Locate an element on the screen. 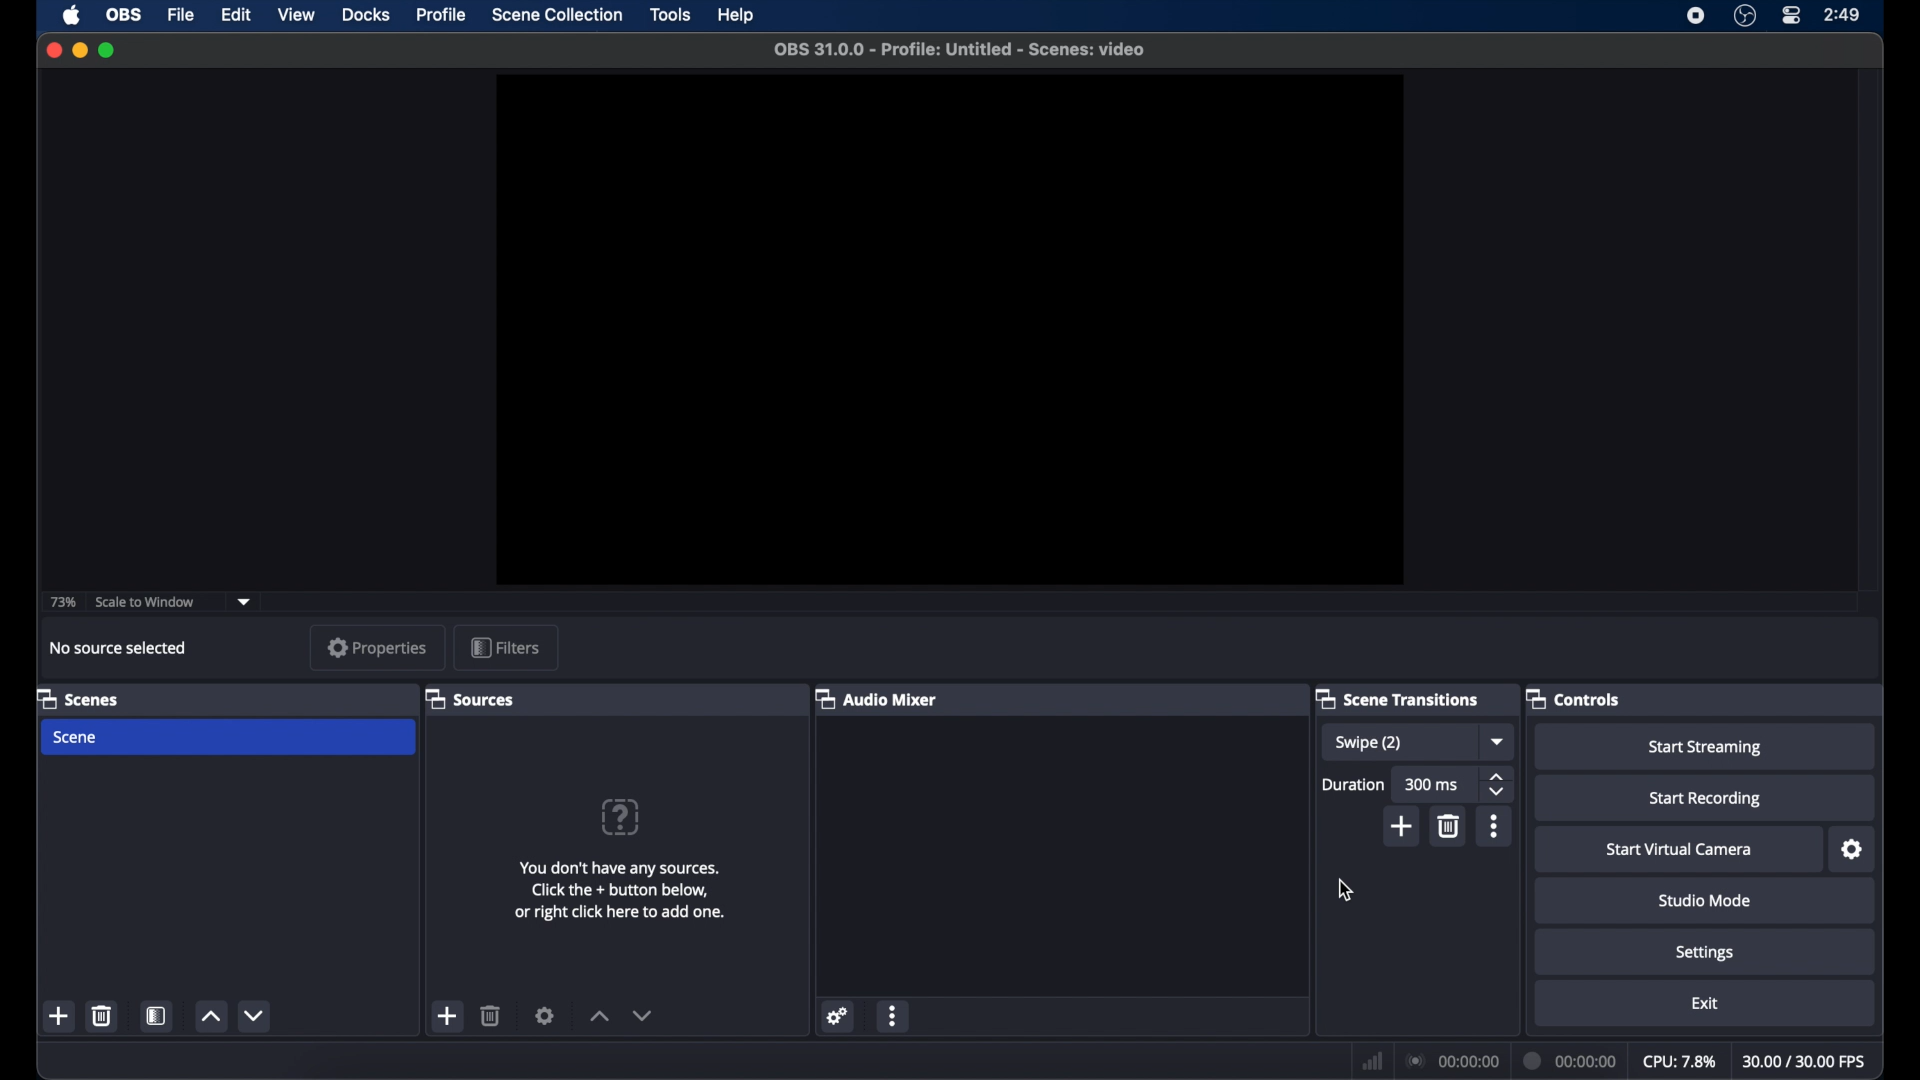 The height and width of the screenshot is (1080, 1920). filters is located at coordinates (506, 648).